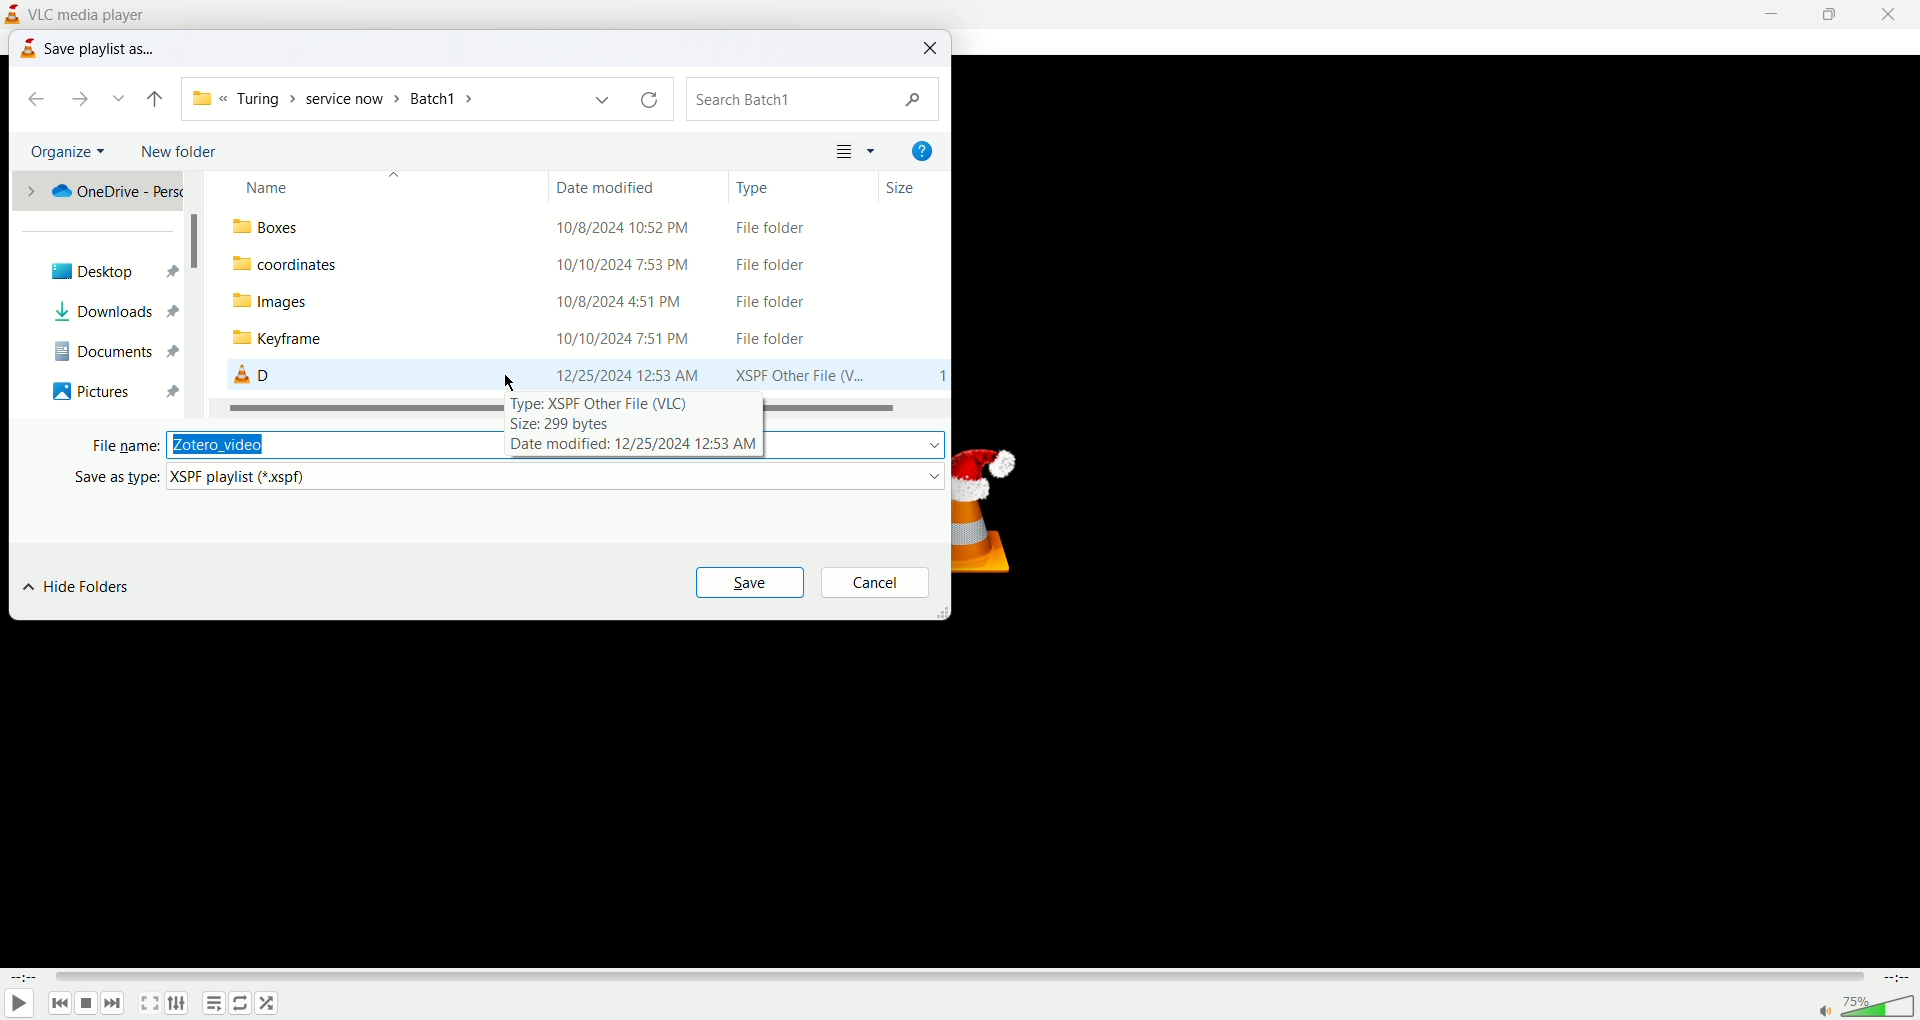 The width and height of the screenshot is (1920, 1020). Describe the element at coordinates (213, 1004) in the screenshot. I see `playlist` at that location.